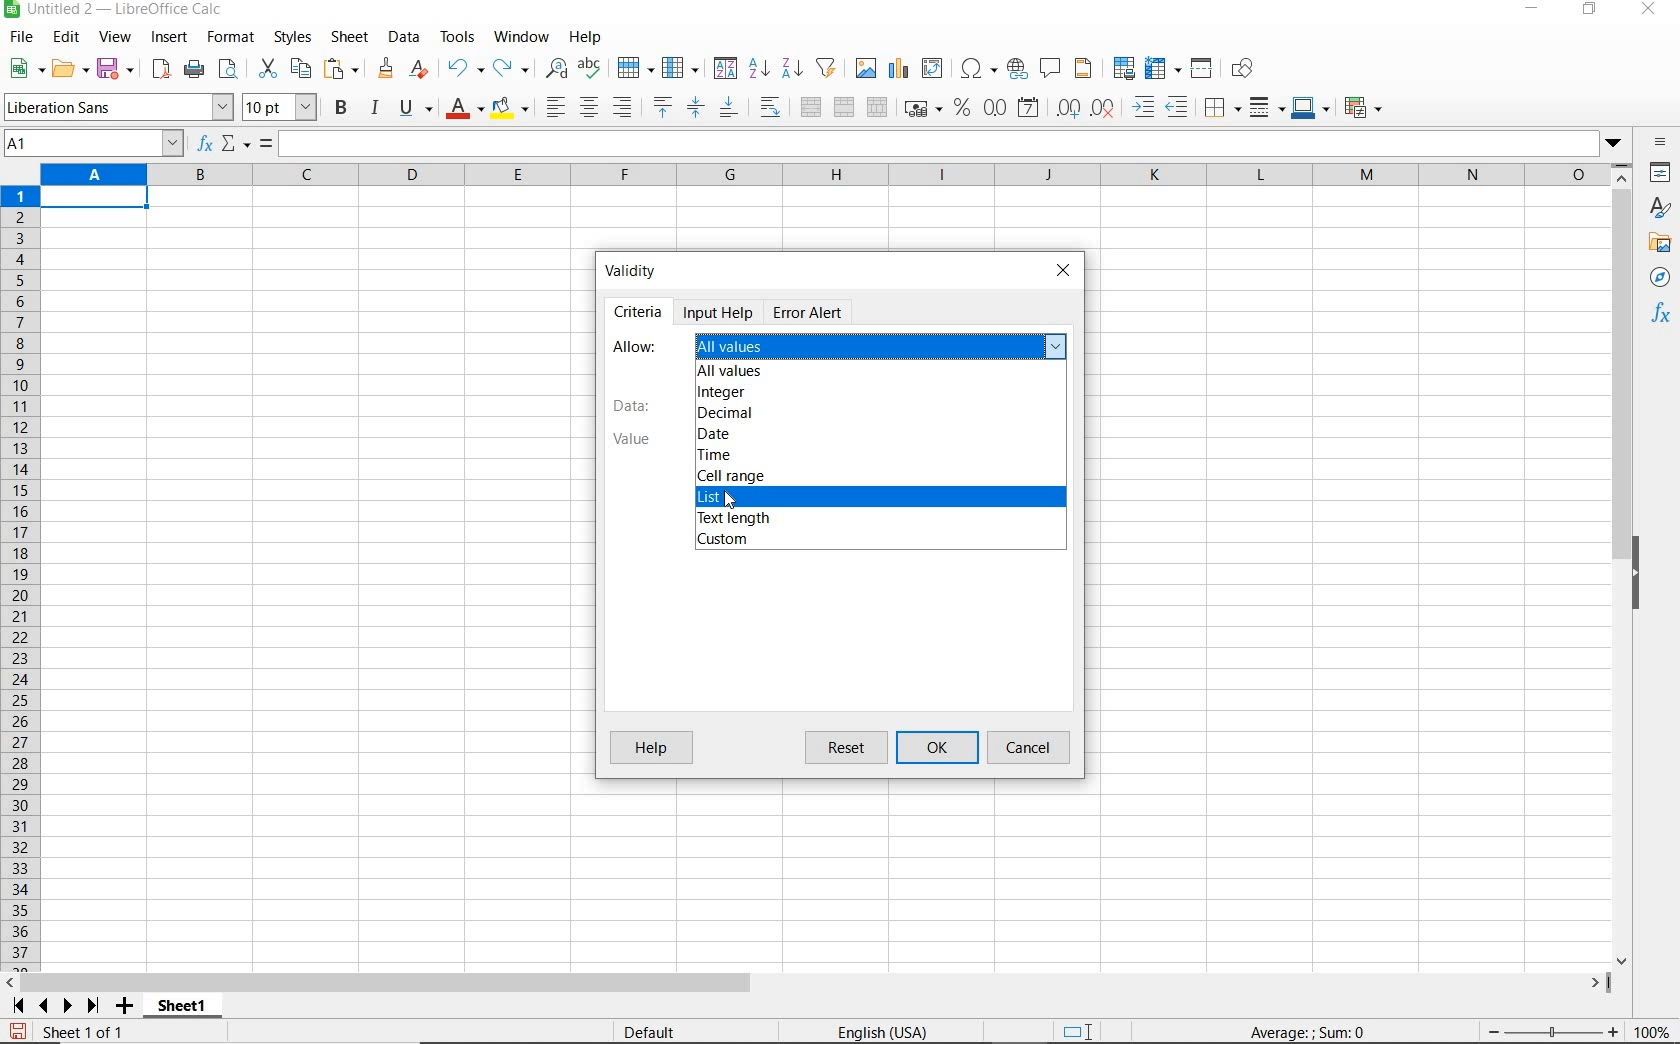  What do you see at coordinates (695, 108) in the screenshot?
I see `center vertically` at bounding box center [695, 108].